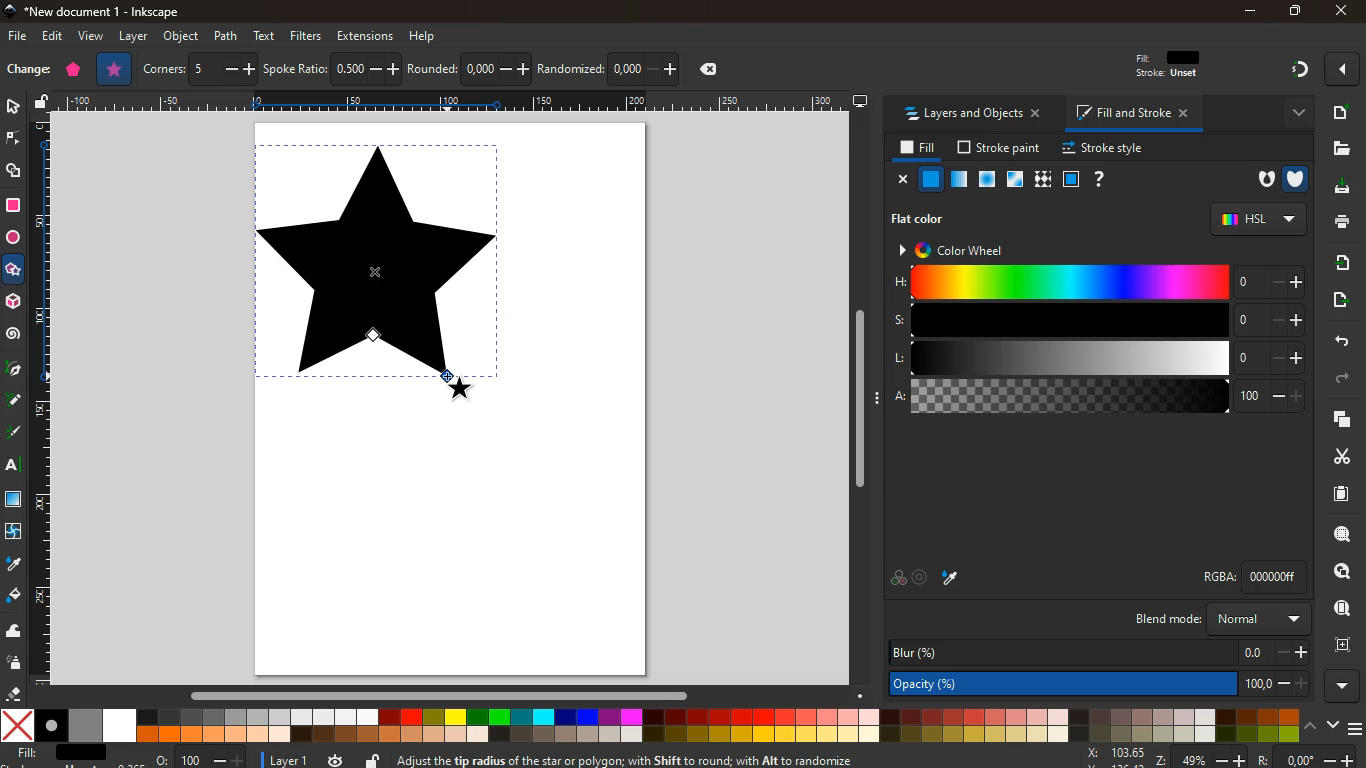 The width and height of the screenshot is (1366, 768). I want to click on blur, so click(1095, 653).